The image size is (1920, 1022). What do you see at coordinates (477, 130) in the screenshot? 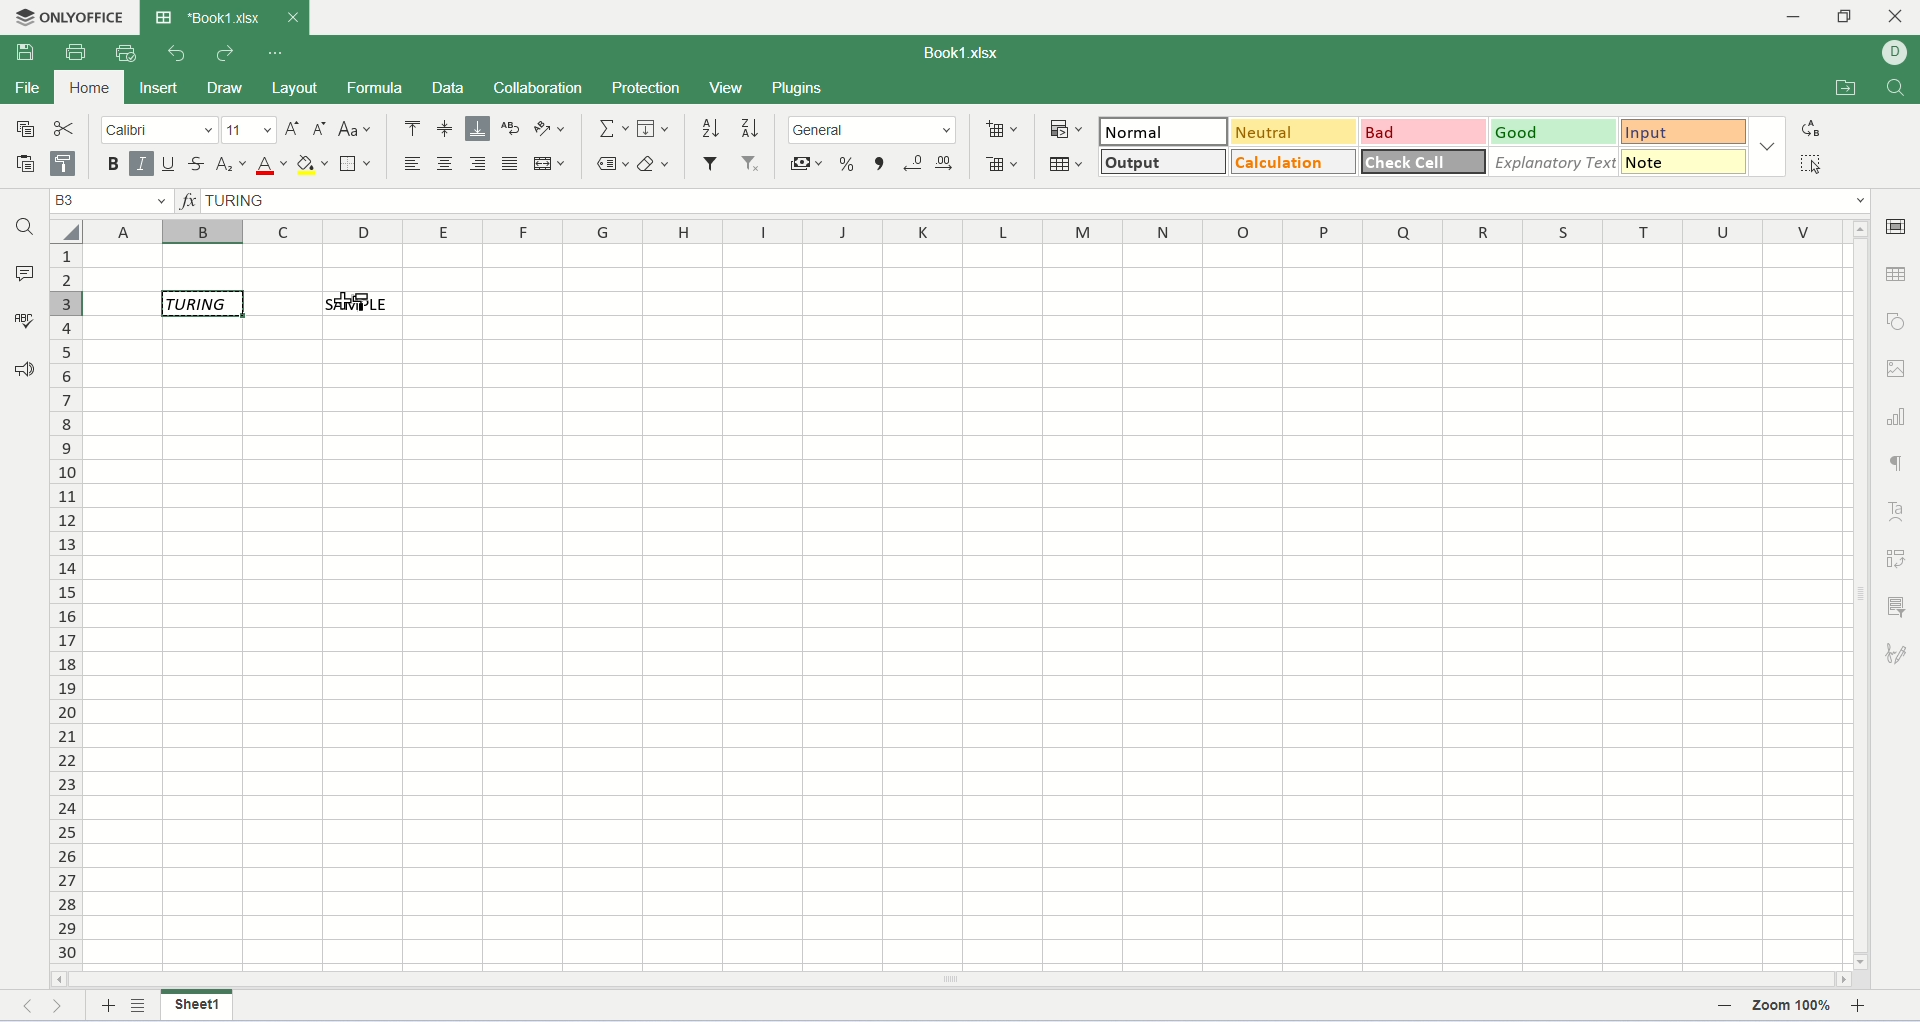
I see `align bottom` at bounding box center [477, 130].